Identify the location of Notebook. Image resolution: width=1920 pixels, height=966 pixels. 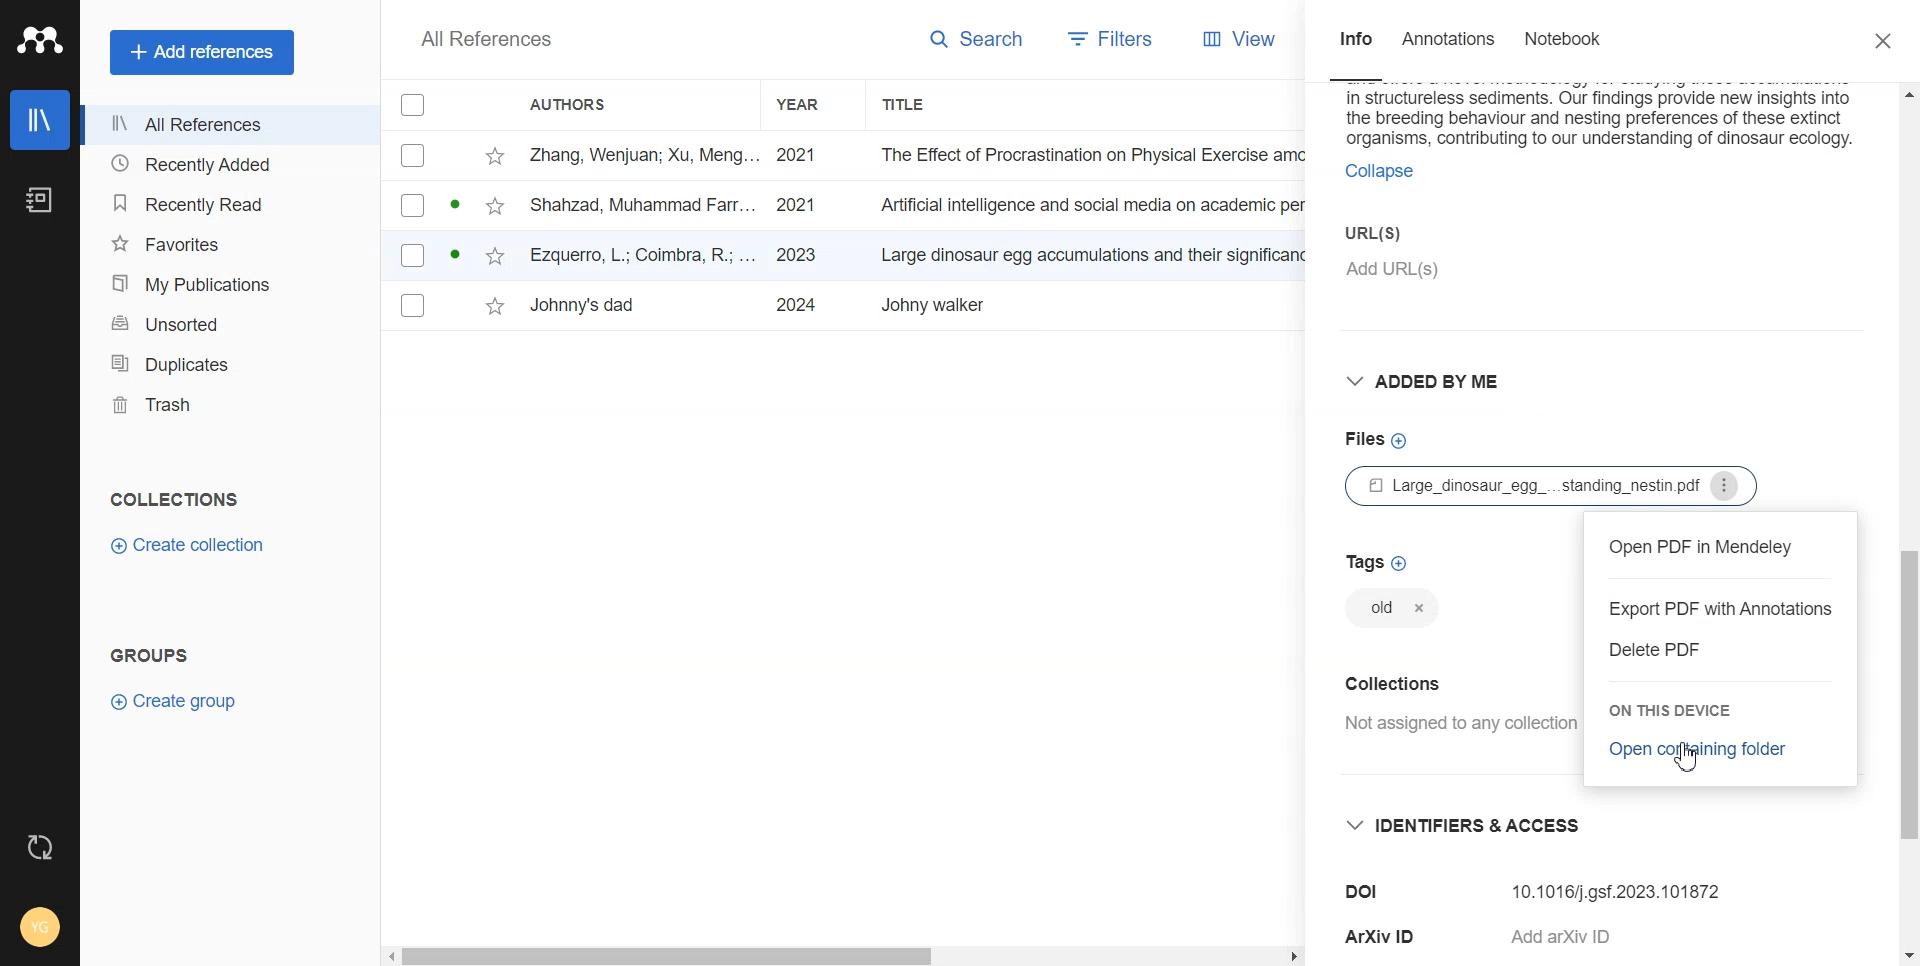
(39, 201).